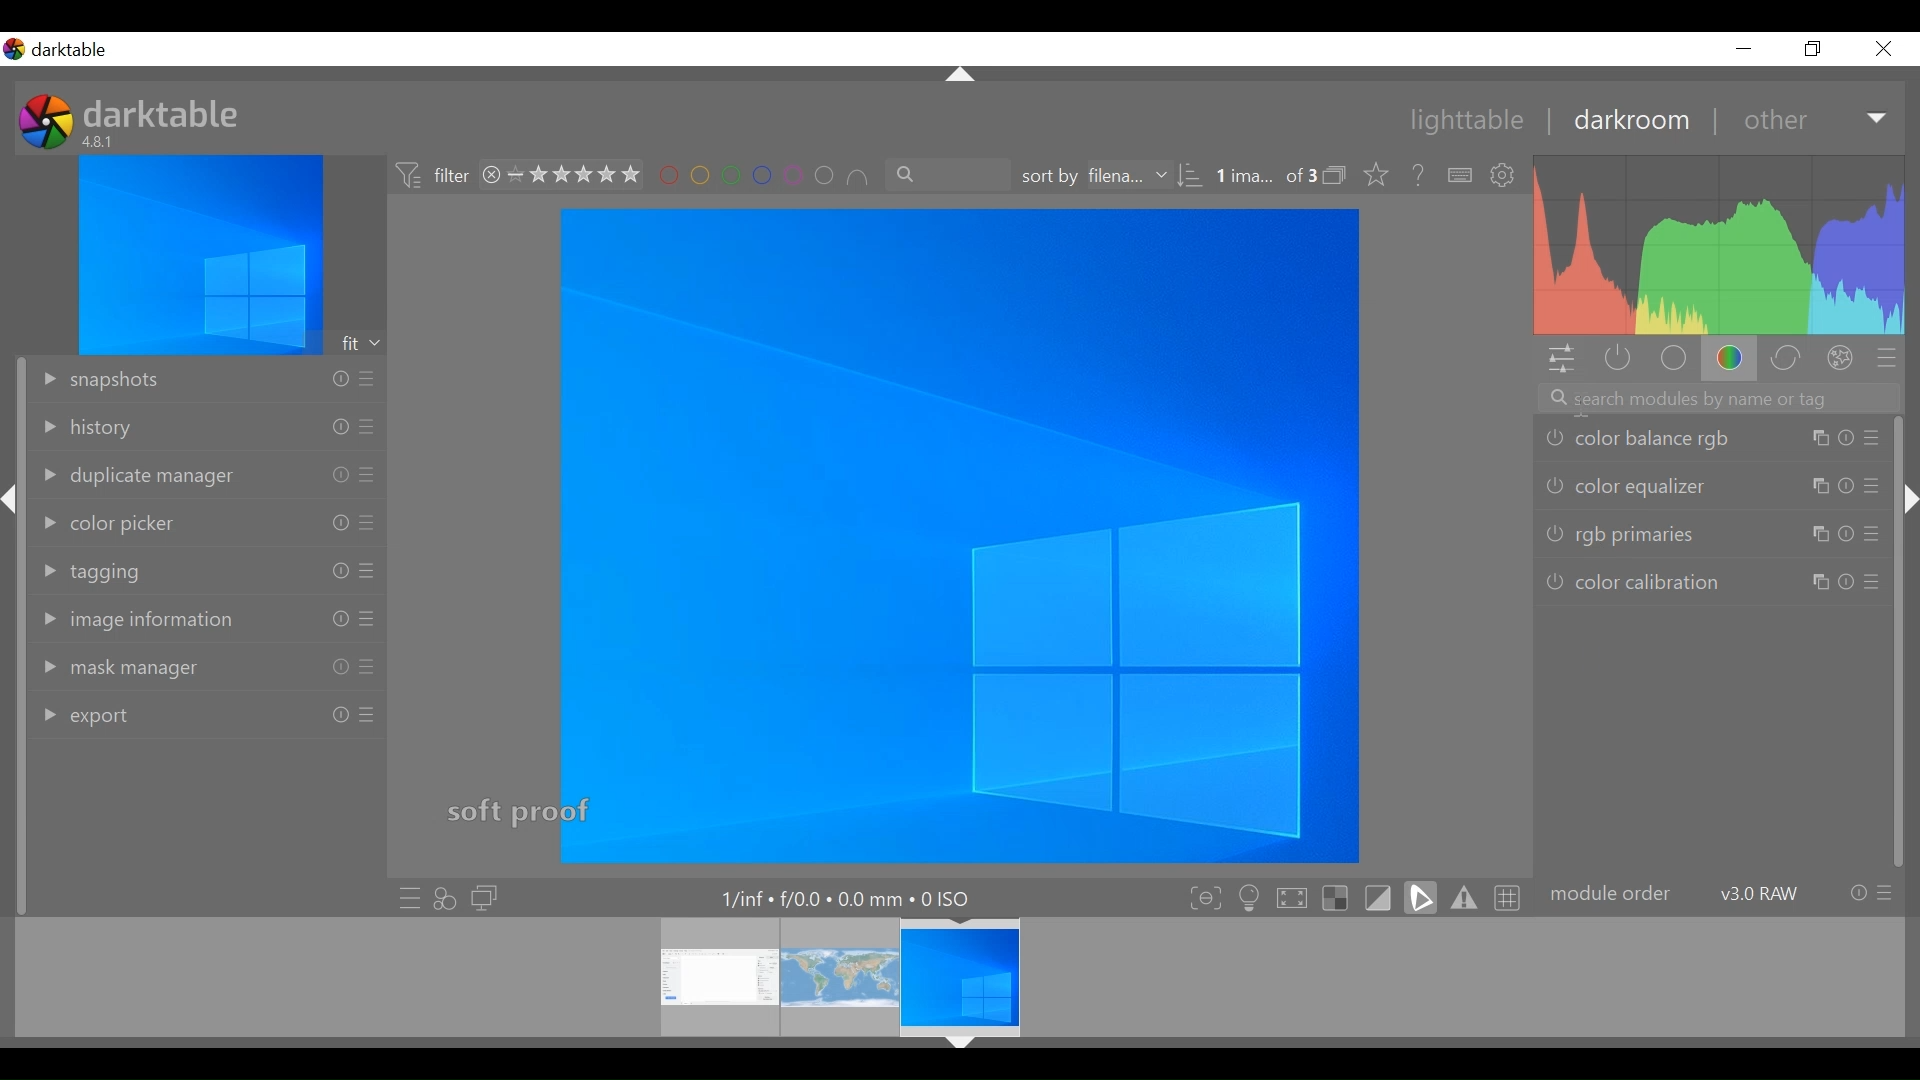 The height and width of the screenshot is (1080, 1920). What do you see at coordinates (93, 572) in the screenshot?
I see `tagging` at bounding box center [93, 572].